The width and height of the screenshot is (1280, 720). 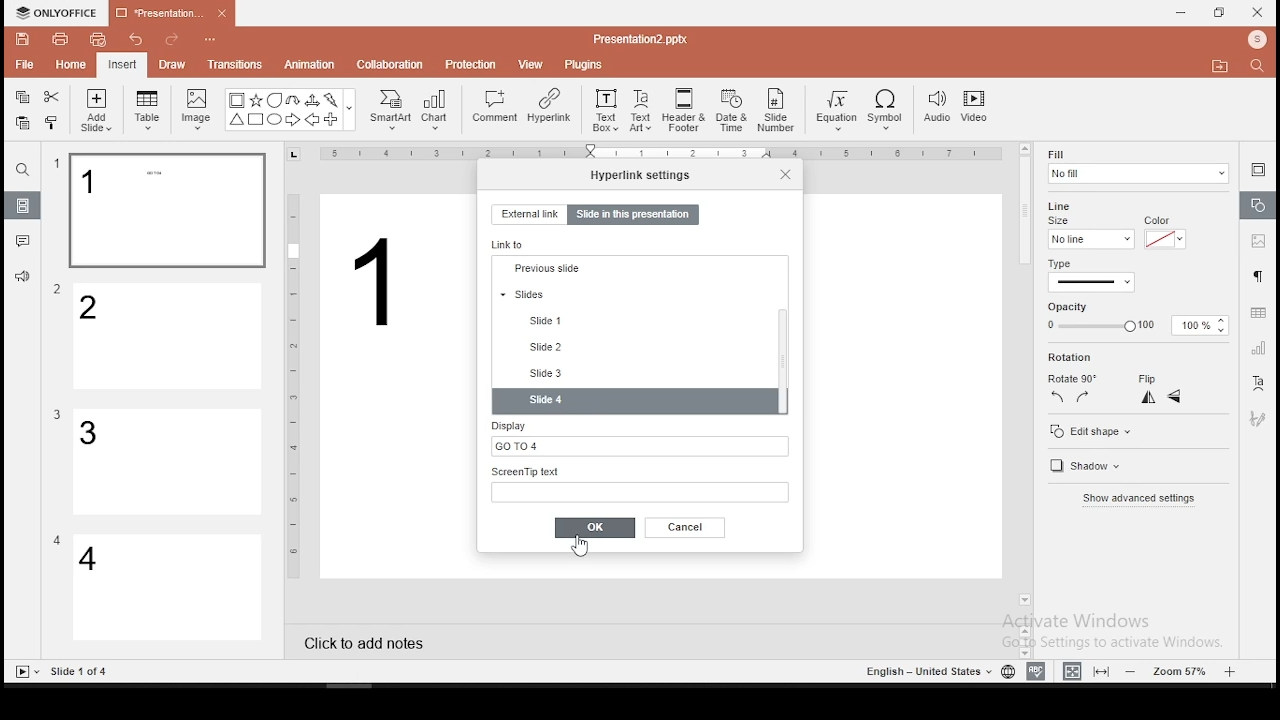 What do you see at coordinates (595, 528) in the screenshot?
I see `ok` at bounding box center [595, 528].